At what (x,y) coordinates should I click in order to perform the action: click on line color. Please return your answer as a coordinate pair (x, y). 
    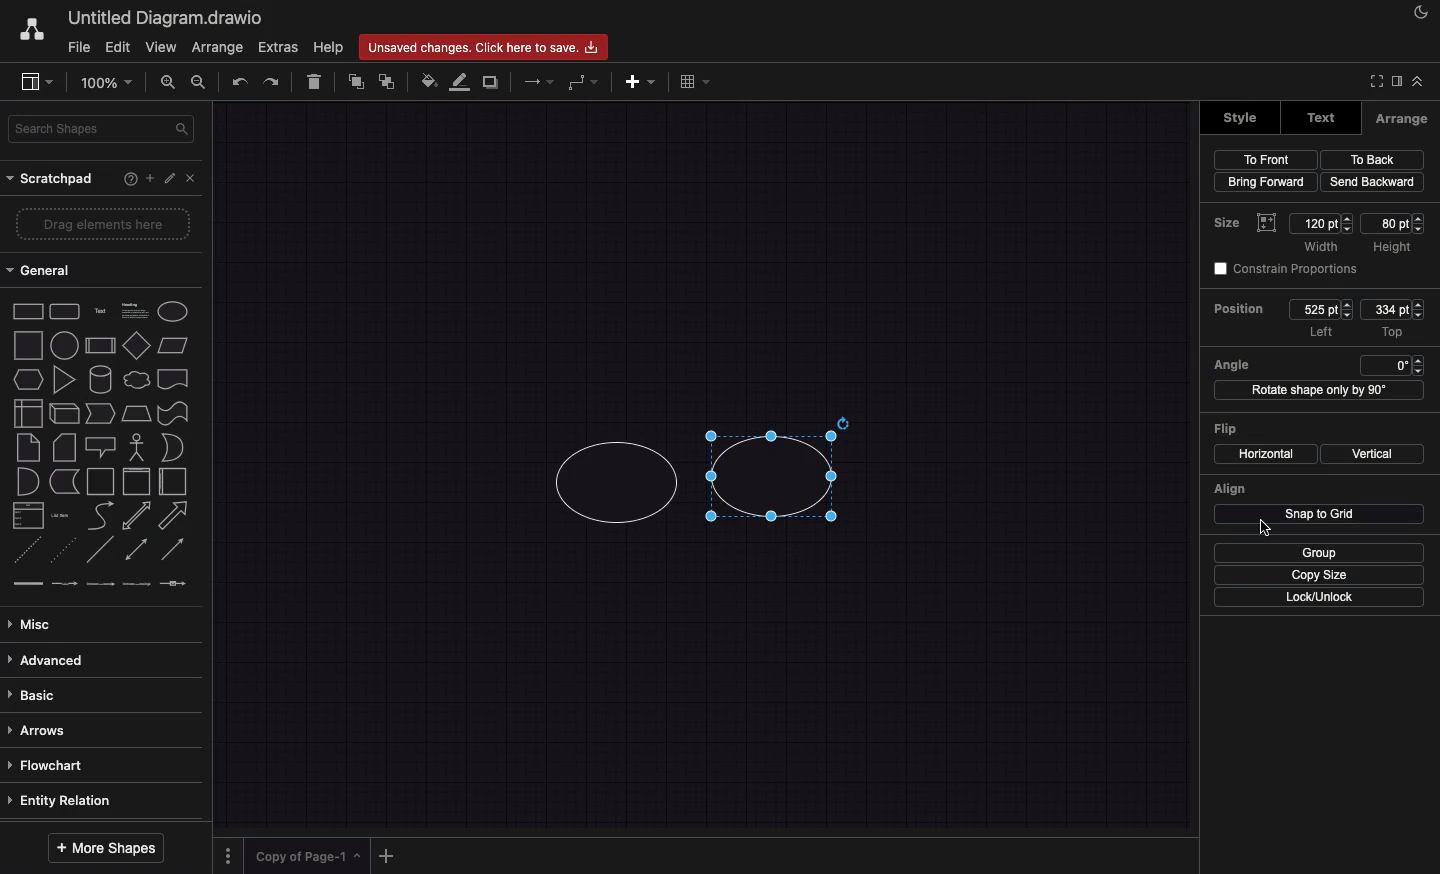
    Looking at the image, I should click on (458, 81).